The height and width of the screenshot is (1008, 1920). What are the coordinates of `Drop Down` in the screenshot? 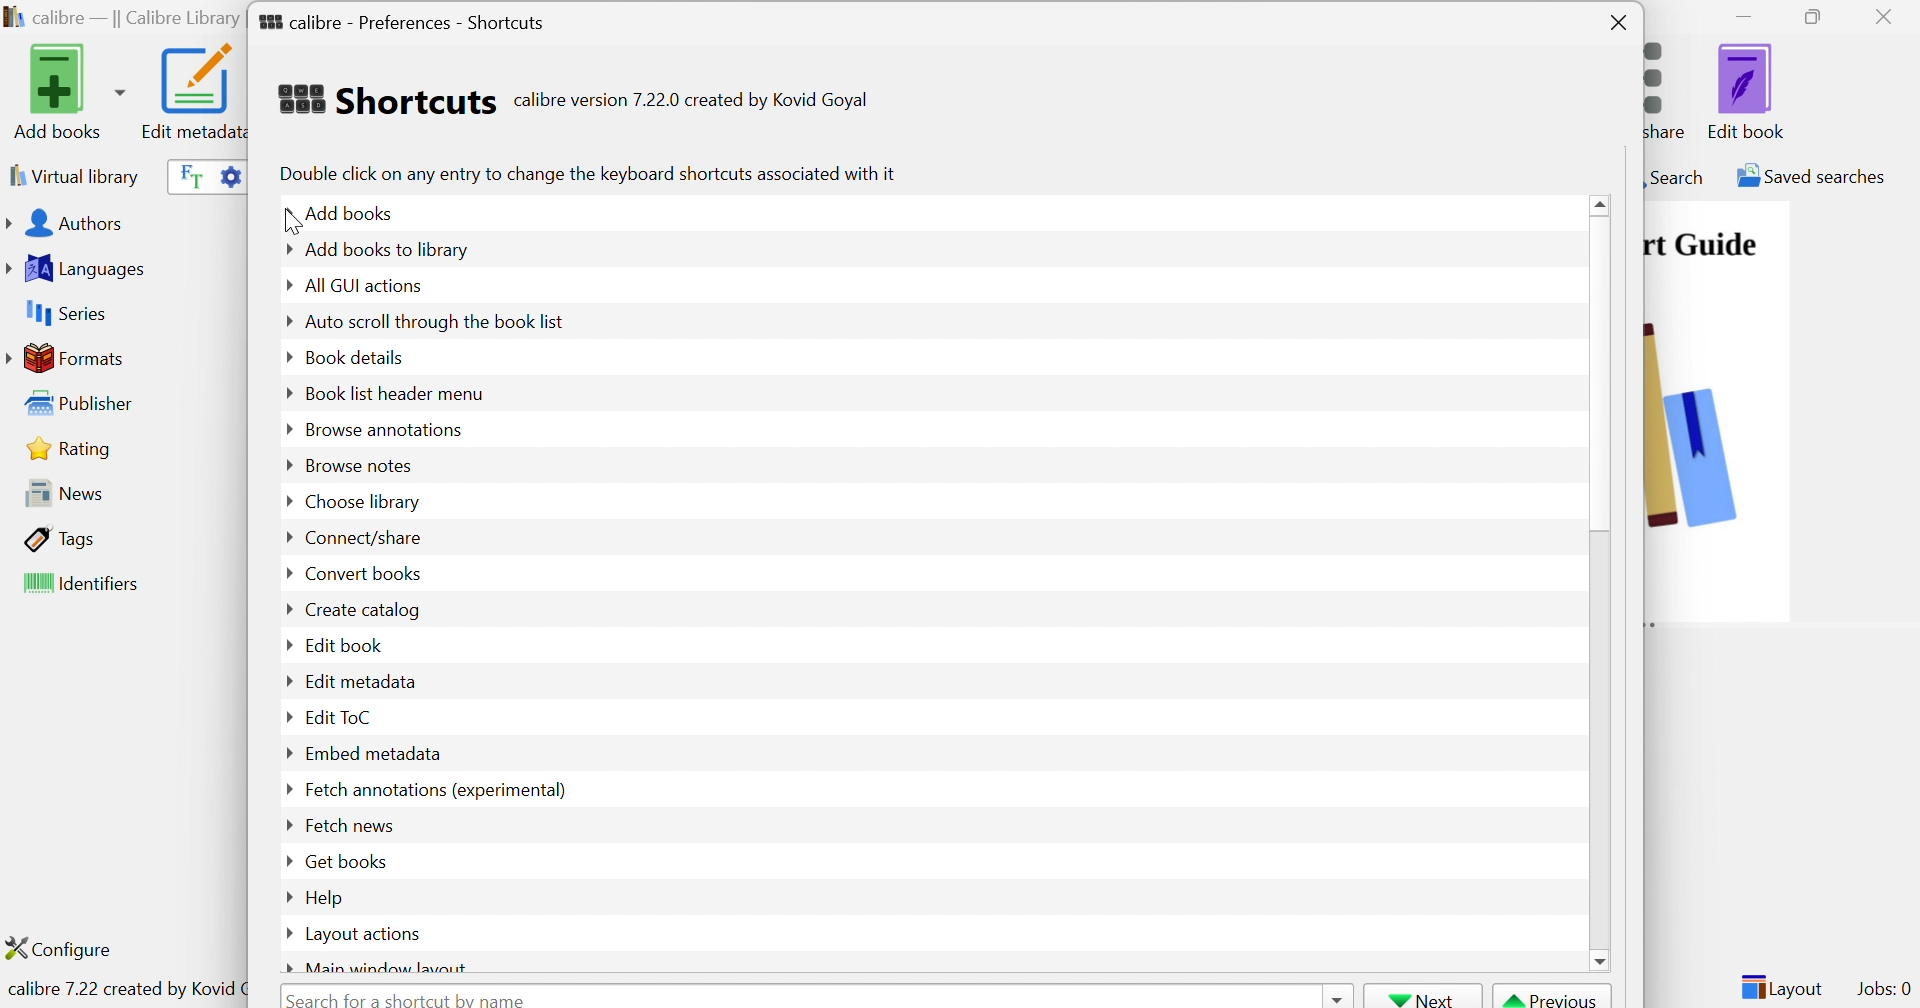 It's located at (282, 356).